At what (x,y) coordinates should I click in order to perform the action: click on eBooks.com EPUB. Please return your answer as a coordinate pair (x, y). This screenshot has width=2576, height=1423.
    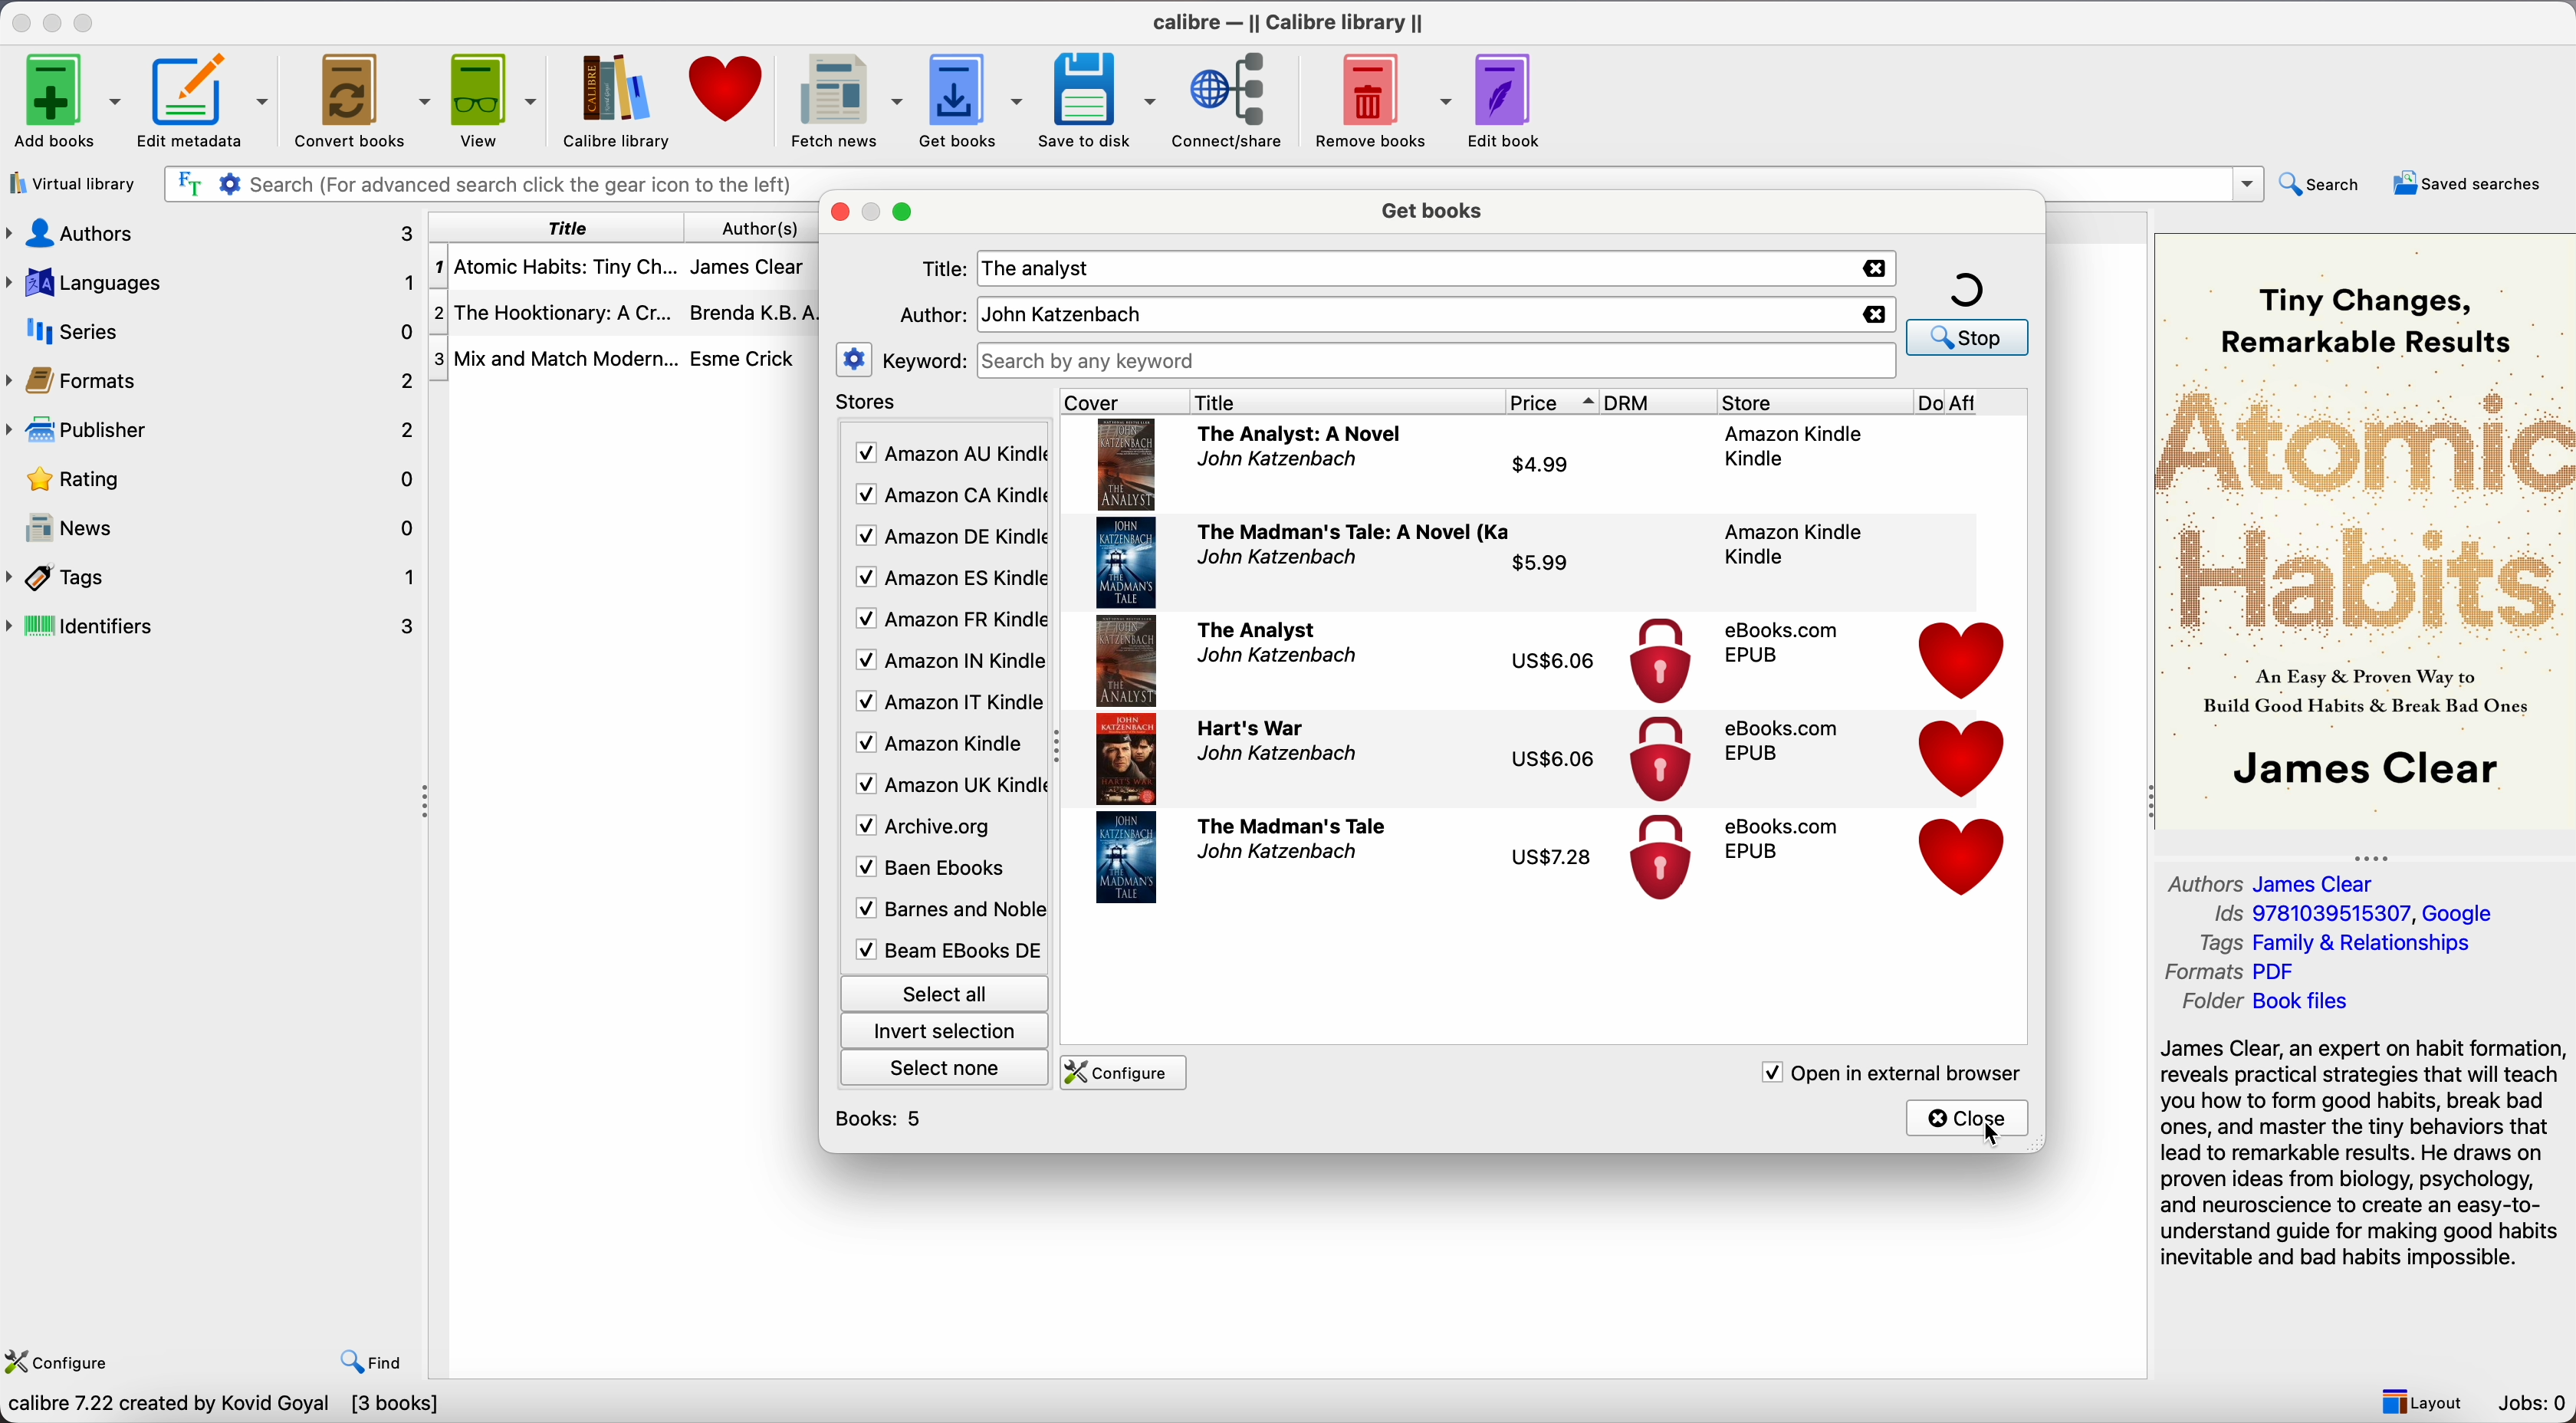
    Looking at the image, I should click on (1783, 742).